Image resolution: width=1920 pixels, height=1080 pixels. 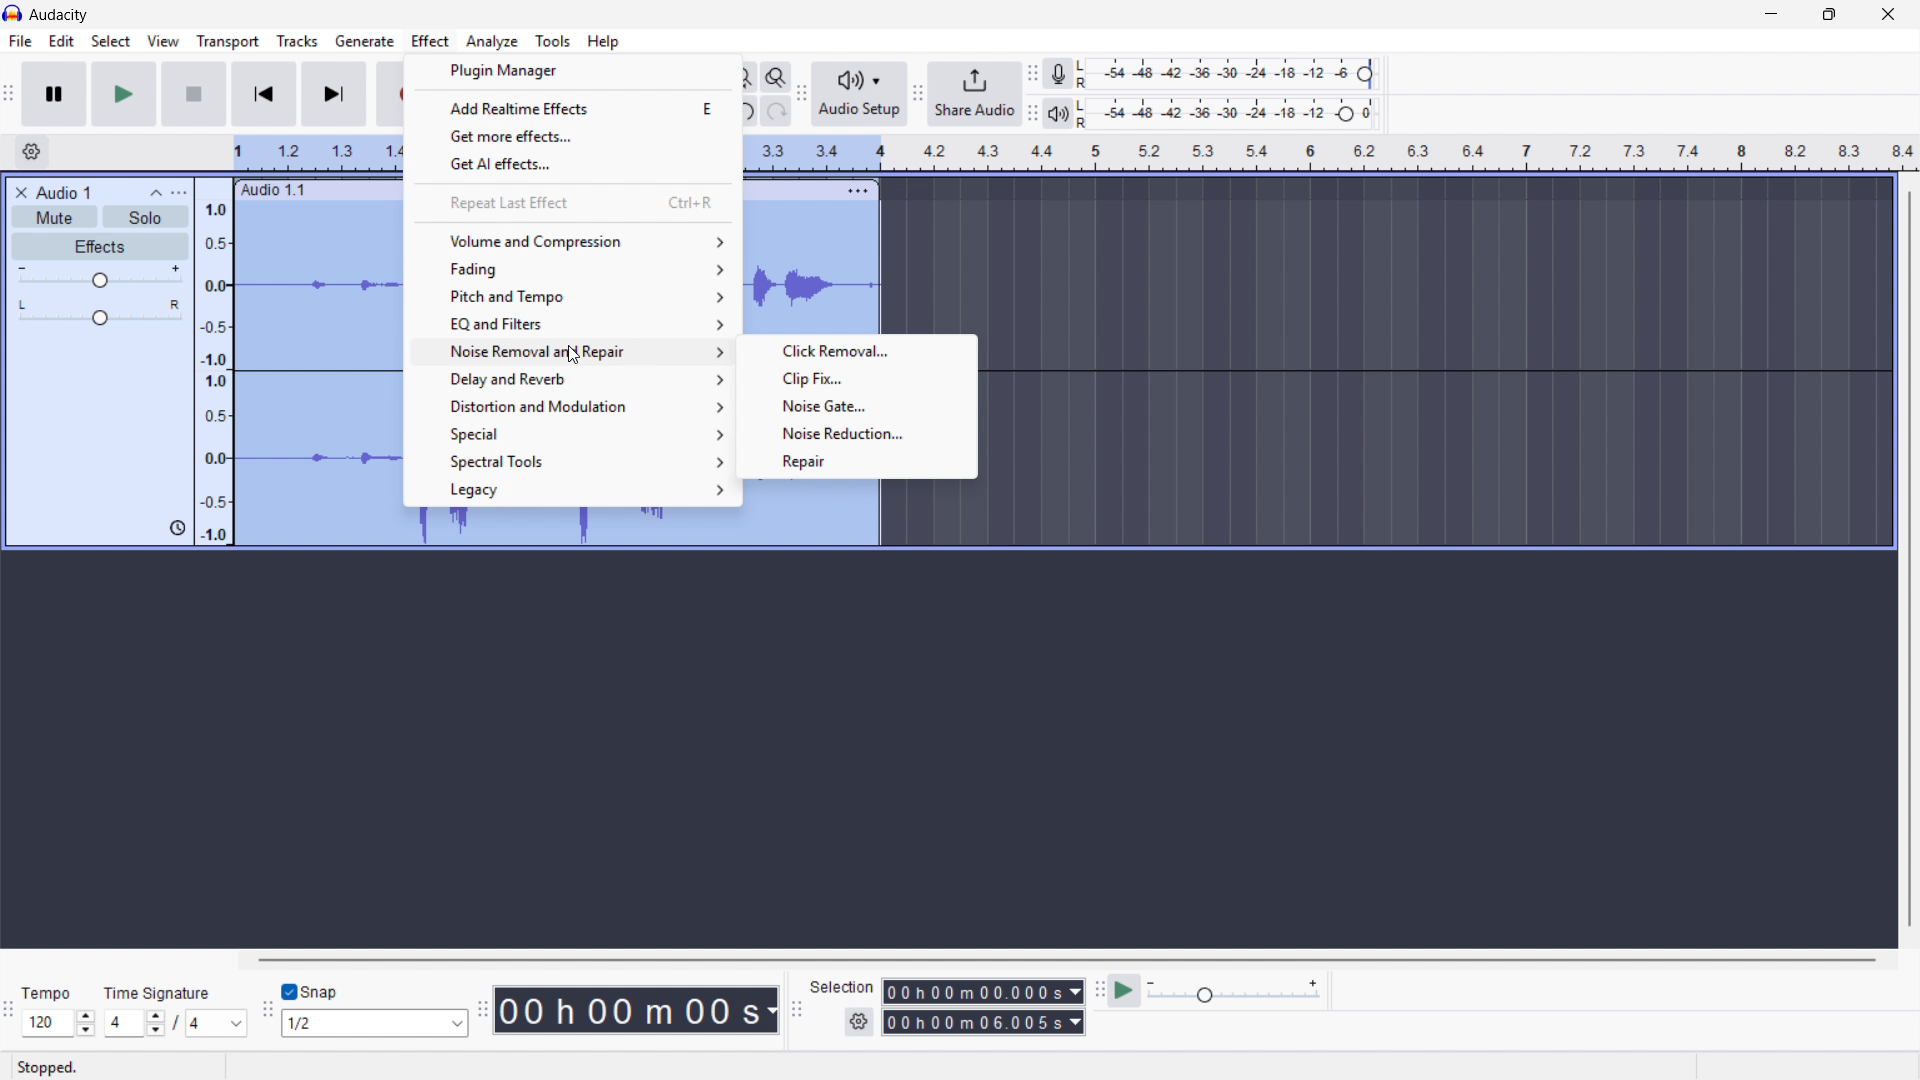 I want to click on Play , so click(x=123, y=94).